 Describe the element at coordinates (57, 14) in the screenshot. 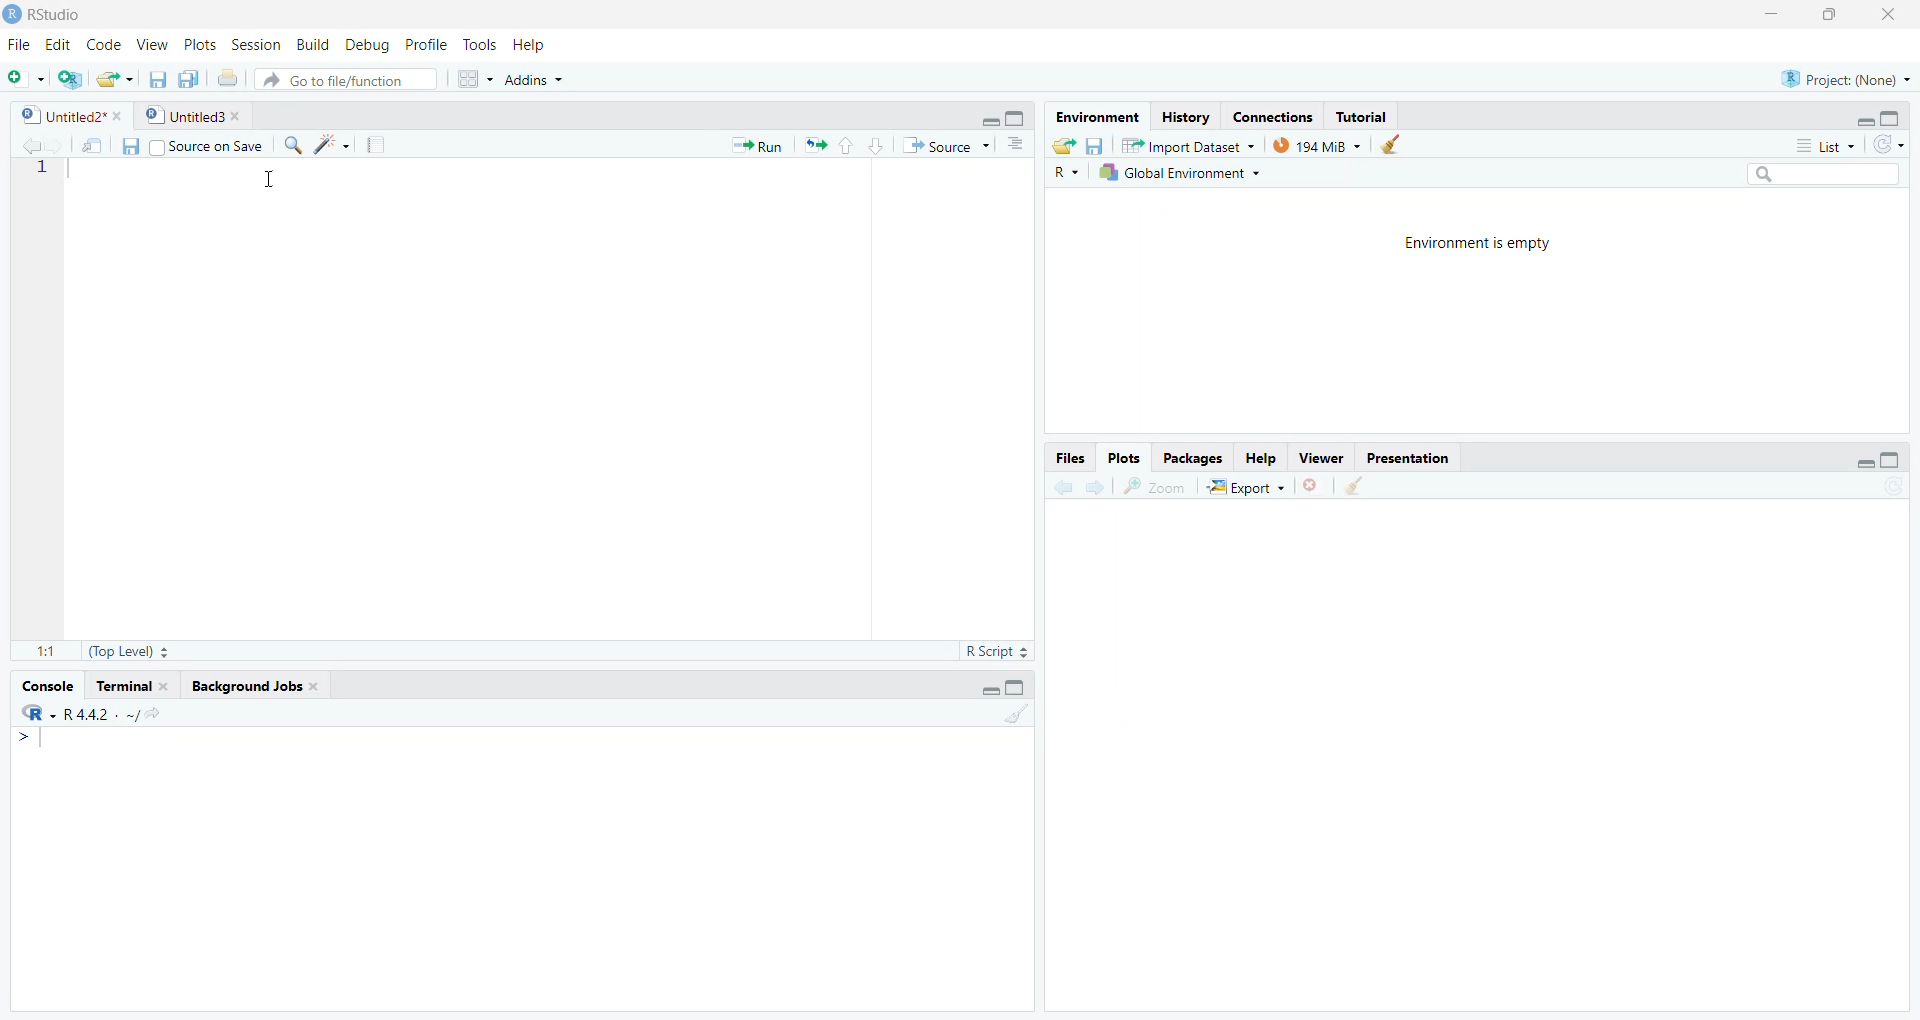

I see `RStudio` at that location.